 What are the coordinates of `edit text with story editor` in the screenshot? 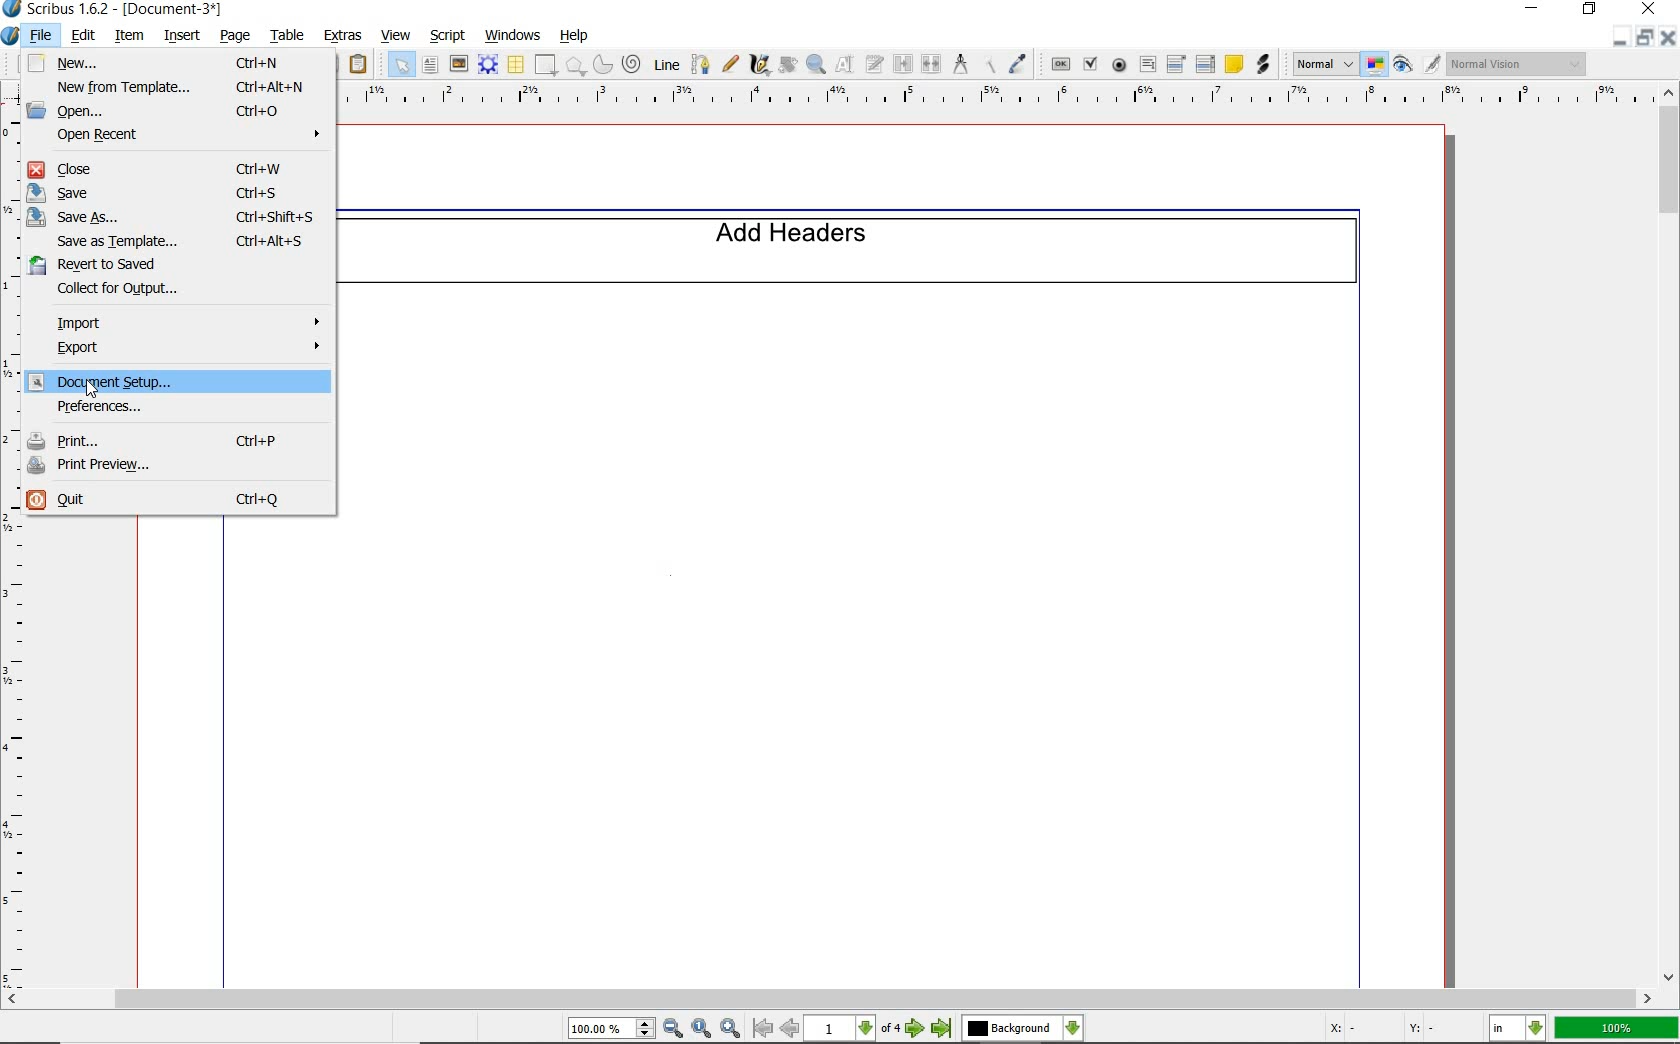 It's located at (873, 63).